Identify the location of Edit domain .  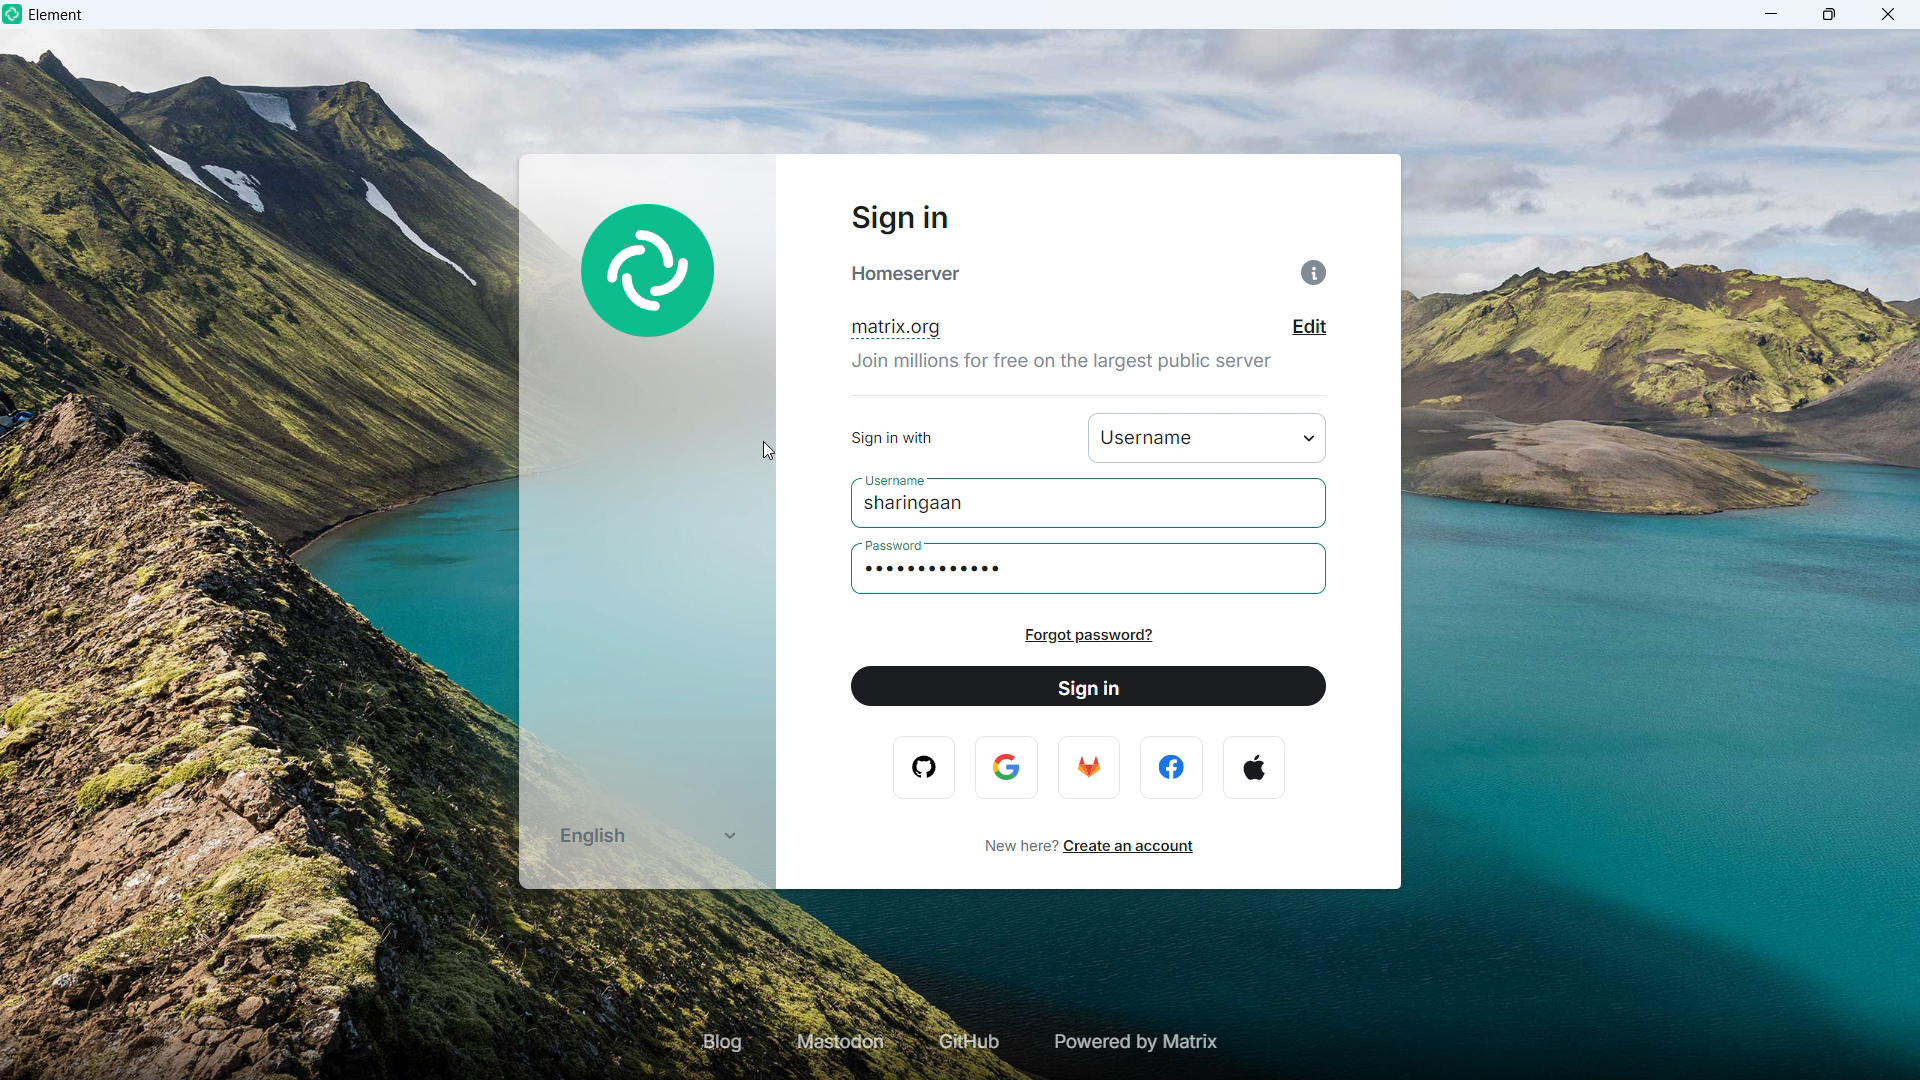
(1310, 327).